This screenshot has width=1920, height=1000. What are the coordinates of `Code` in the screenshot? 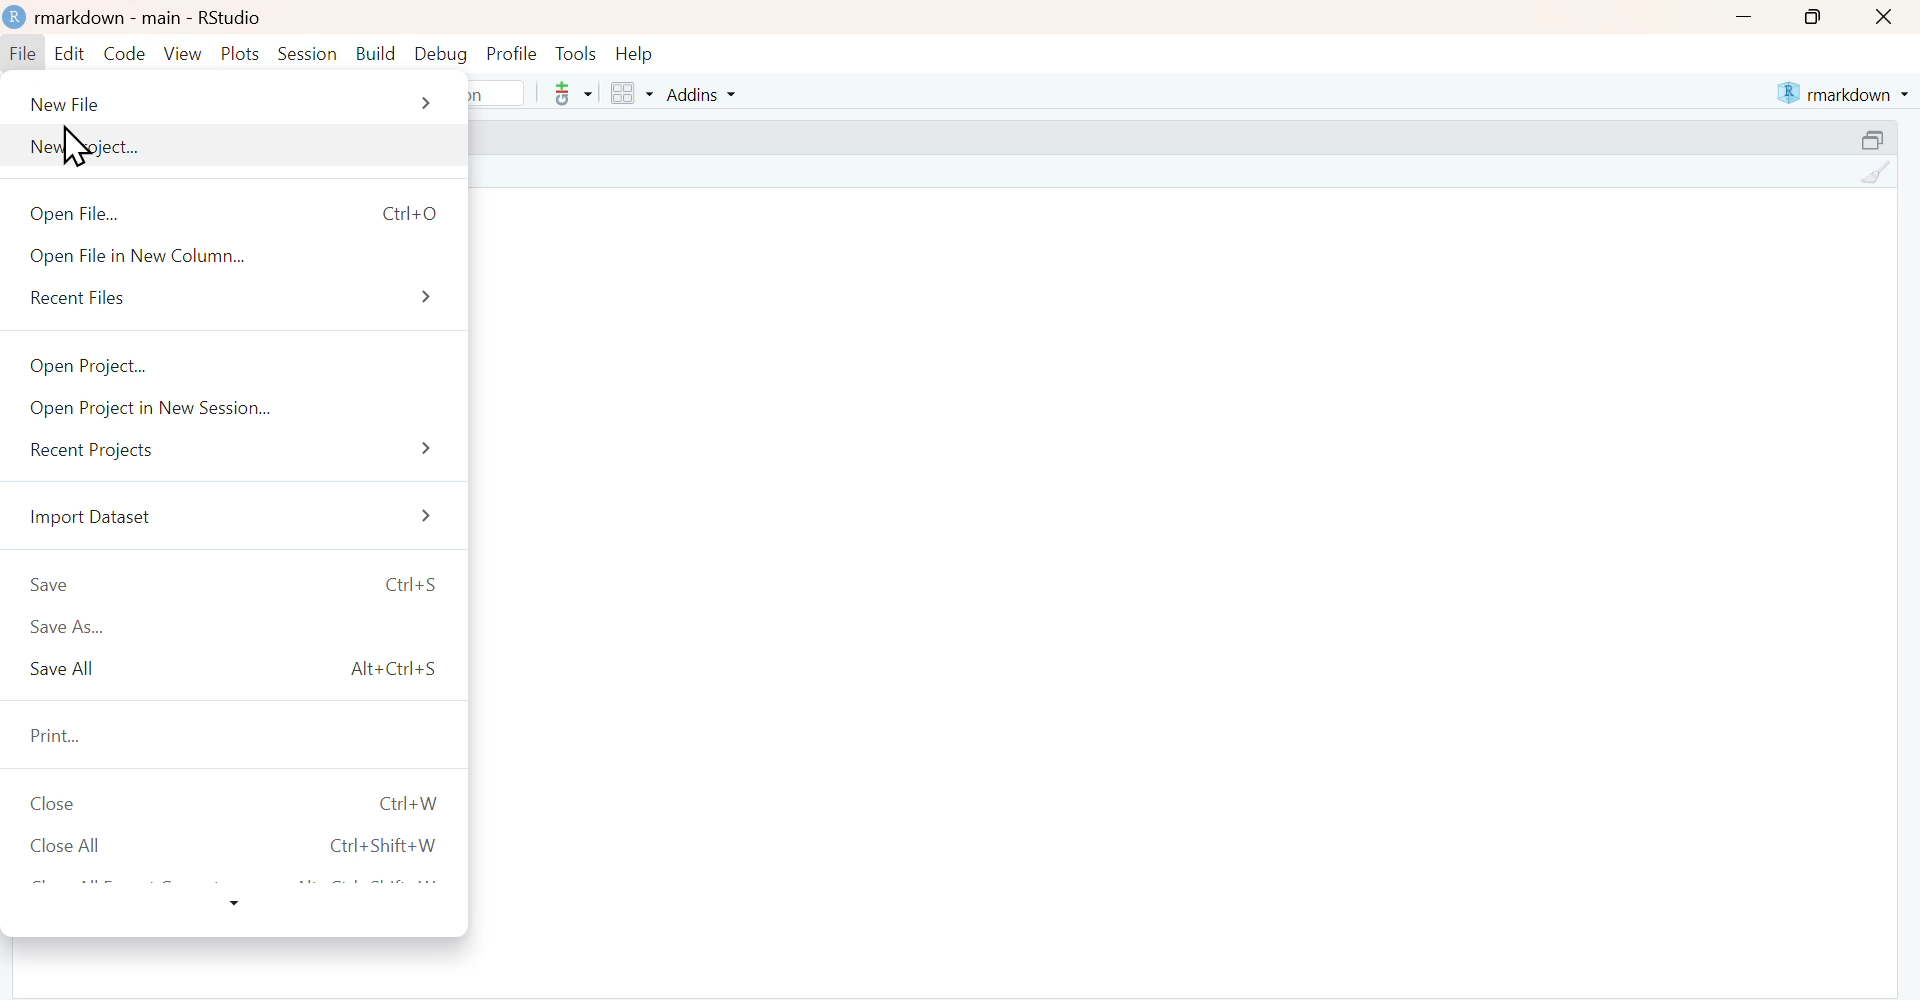 It's located at (124, 54).